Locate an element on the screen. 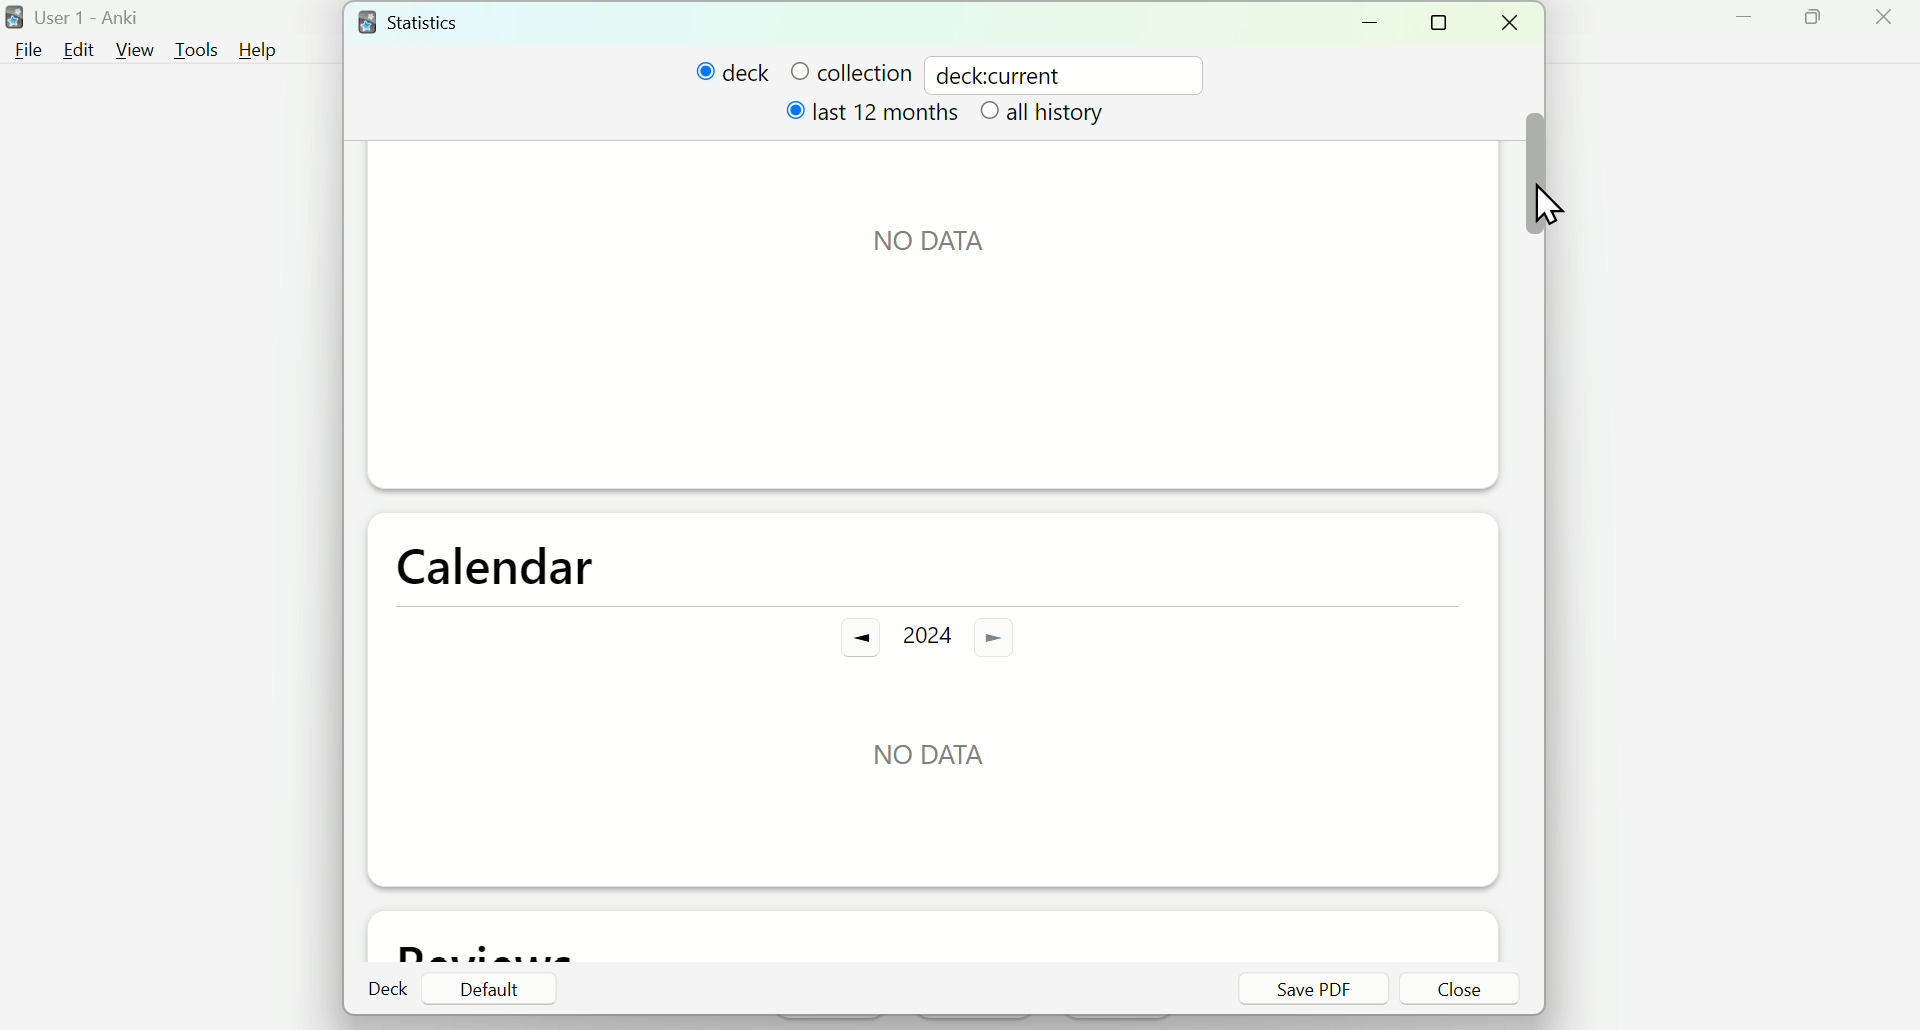  Deck is located at coordinates (390, 989).